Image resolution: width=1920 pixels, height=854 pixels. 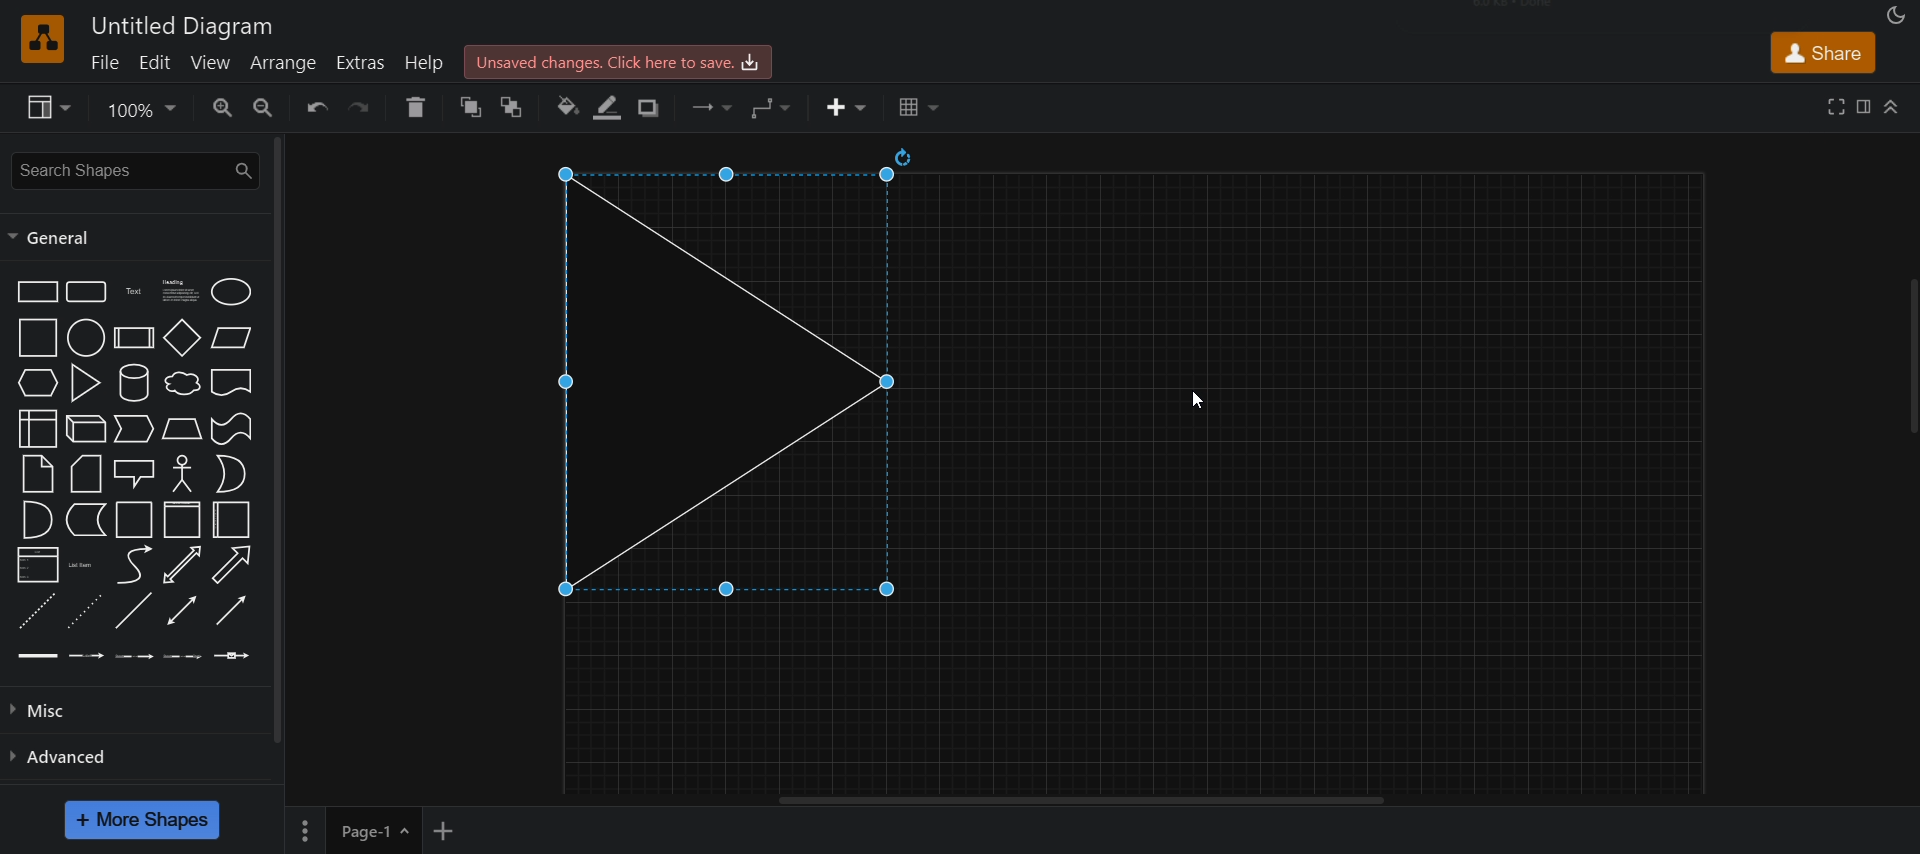 I want to click on paralleogram, so click(x=230, y=338).